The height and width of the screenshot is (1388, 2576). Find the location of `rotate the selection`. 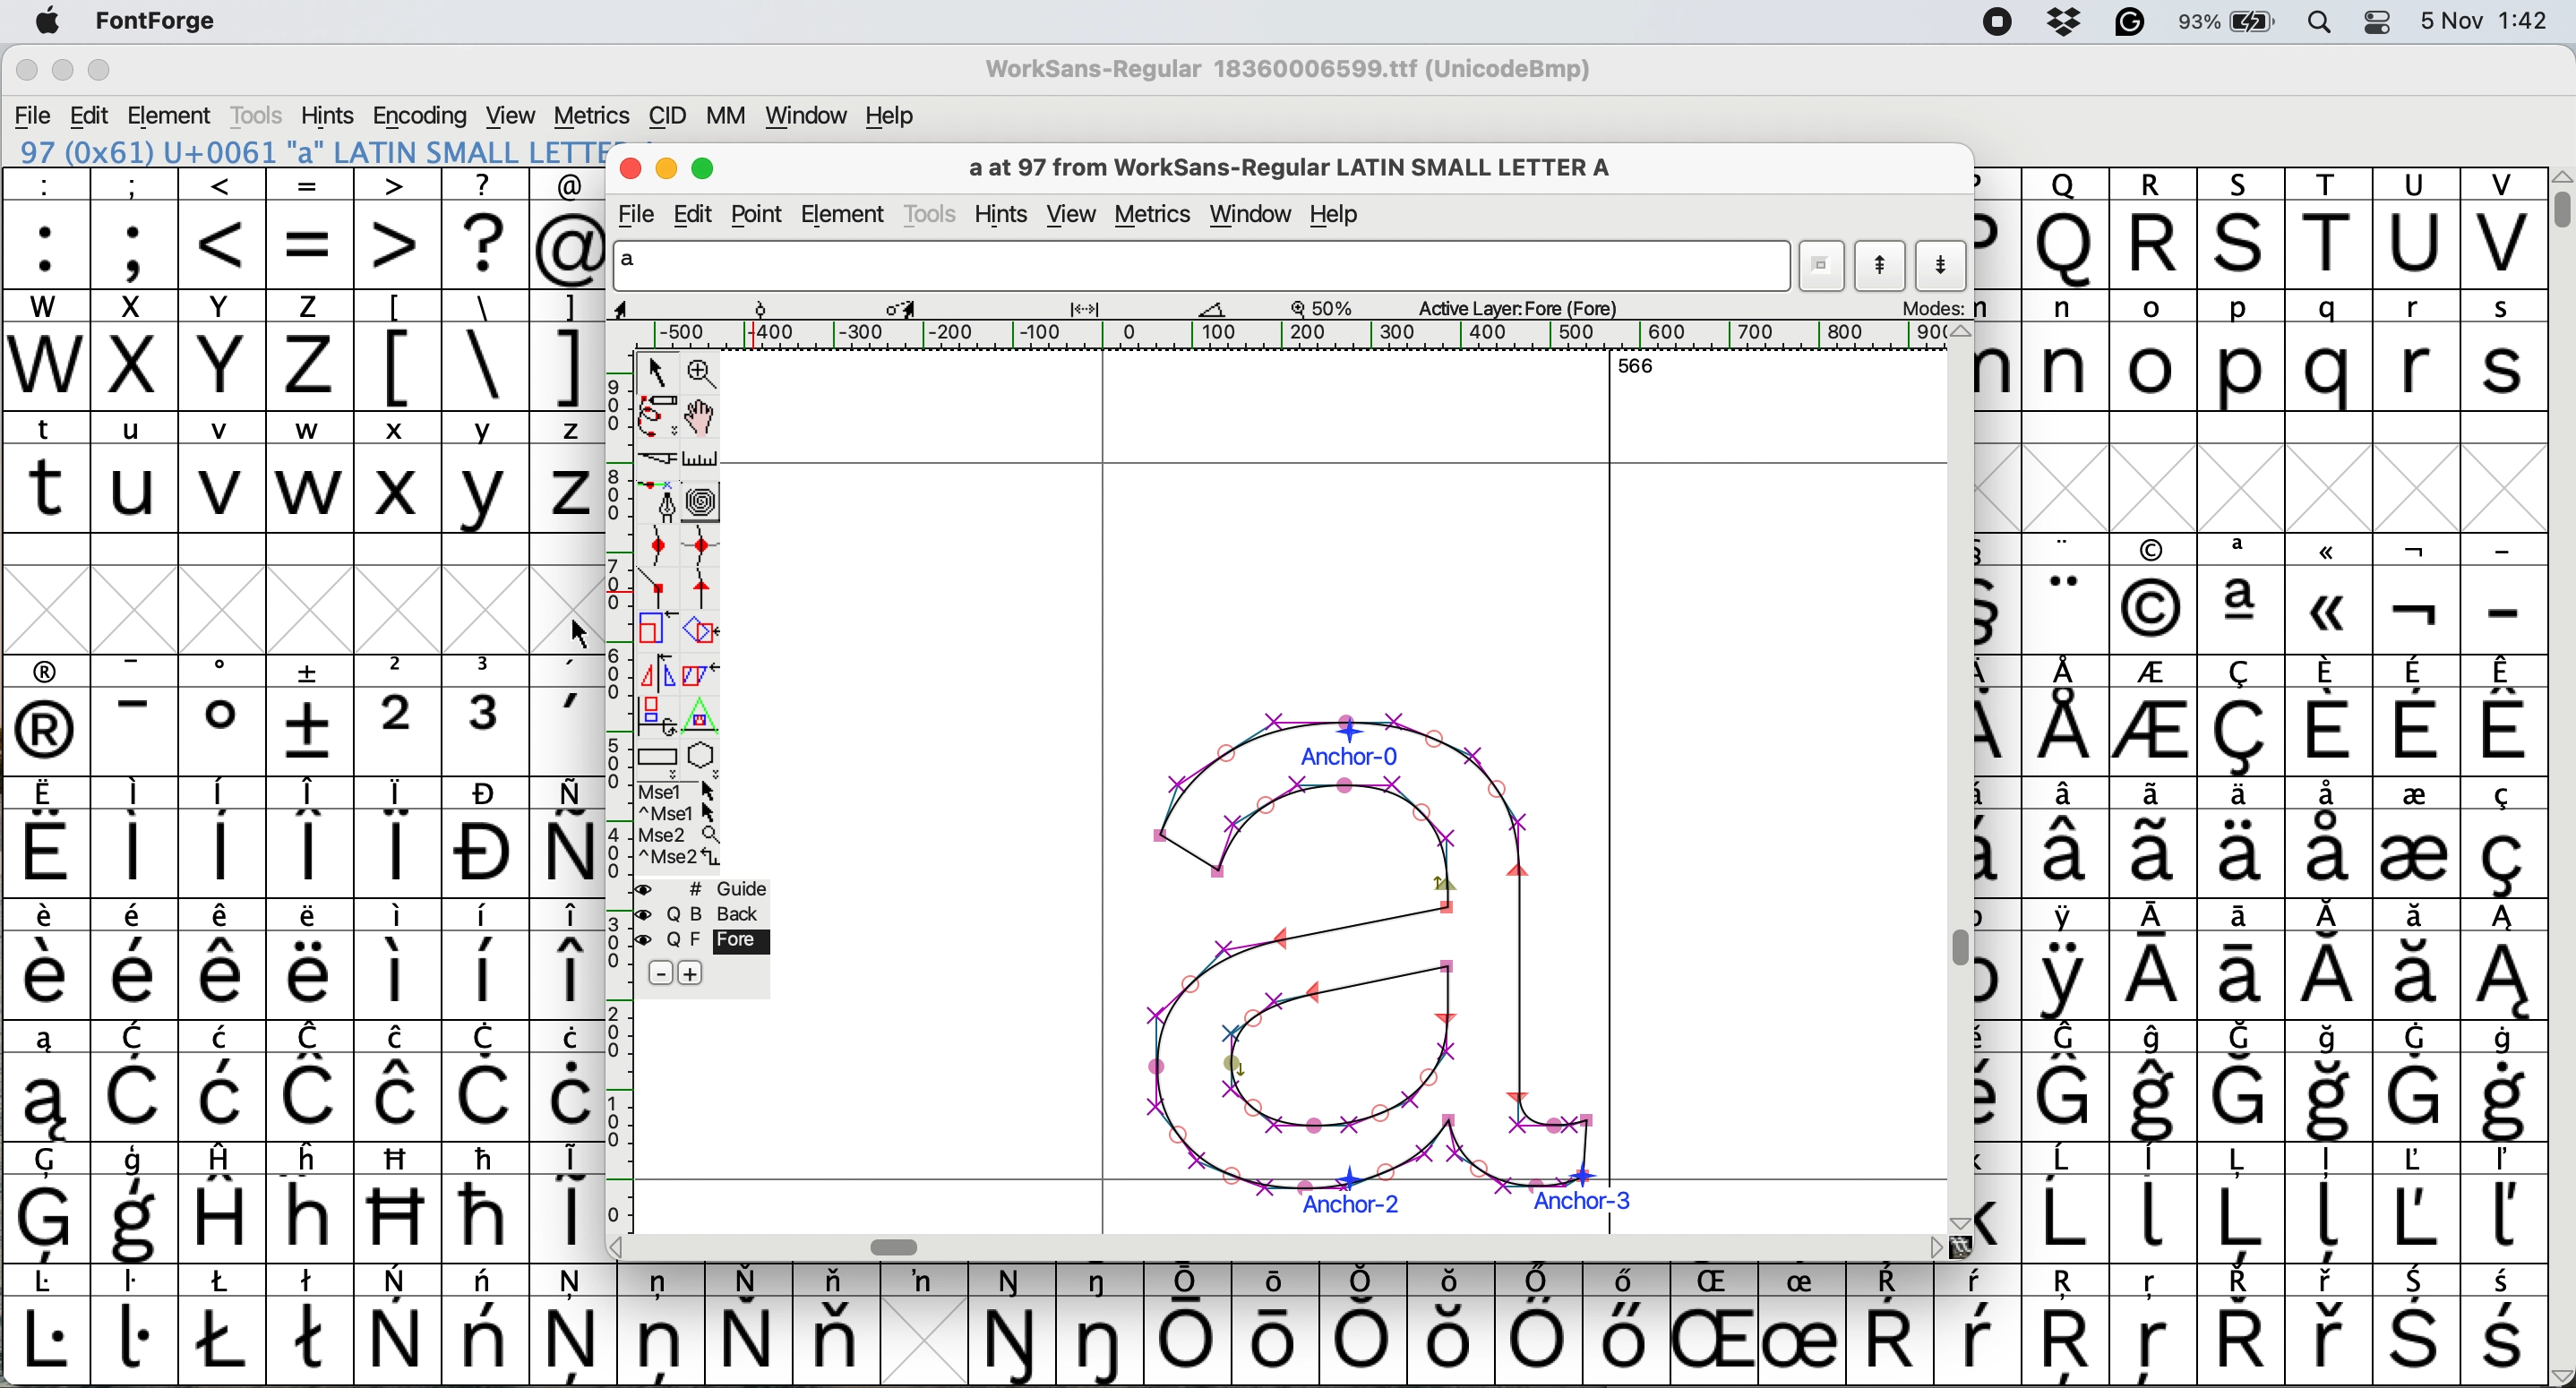

rotate the selection is located at coordinates (701, 633).